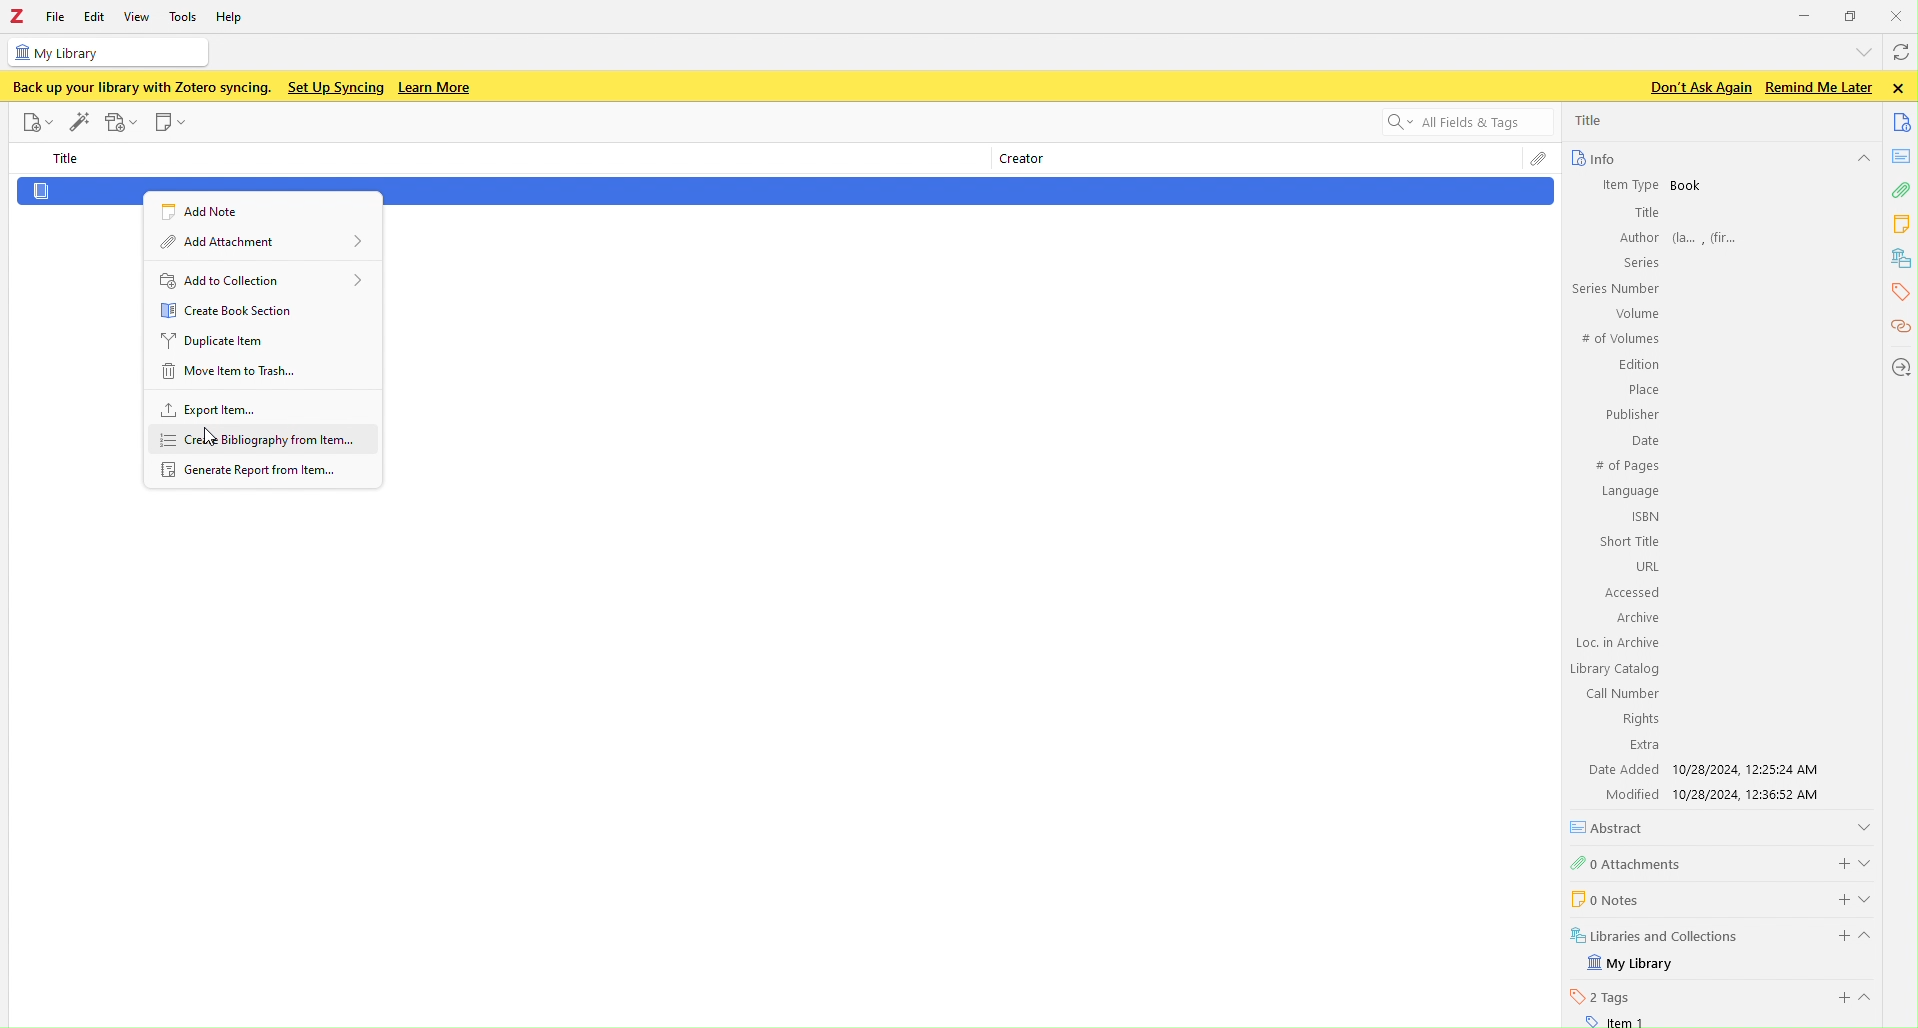  What do you see at coordinates (1621, 184) in the screenshot?
I see `Item Type` at bounding box center [1621, 184].